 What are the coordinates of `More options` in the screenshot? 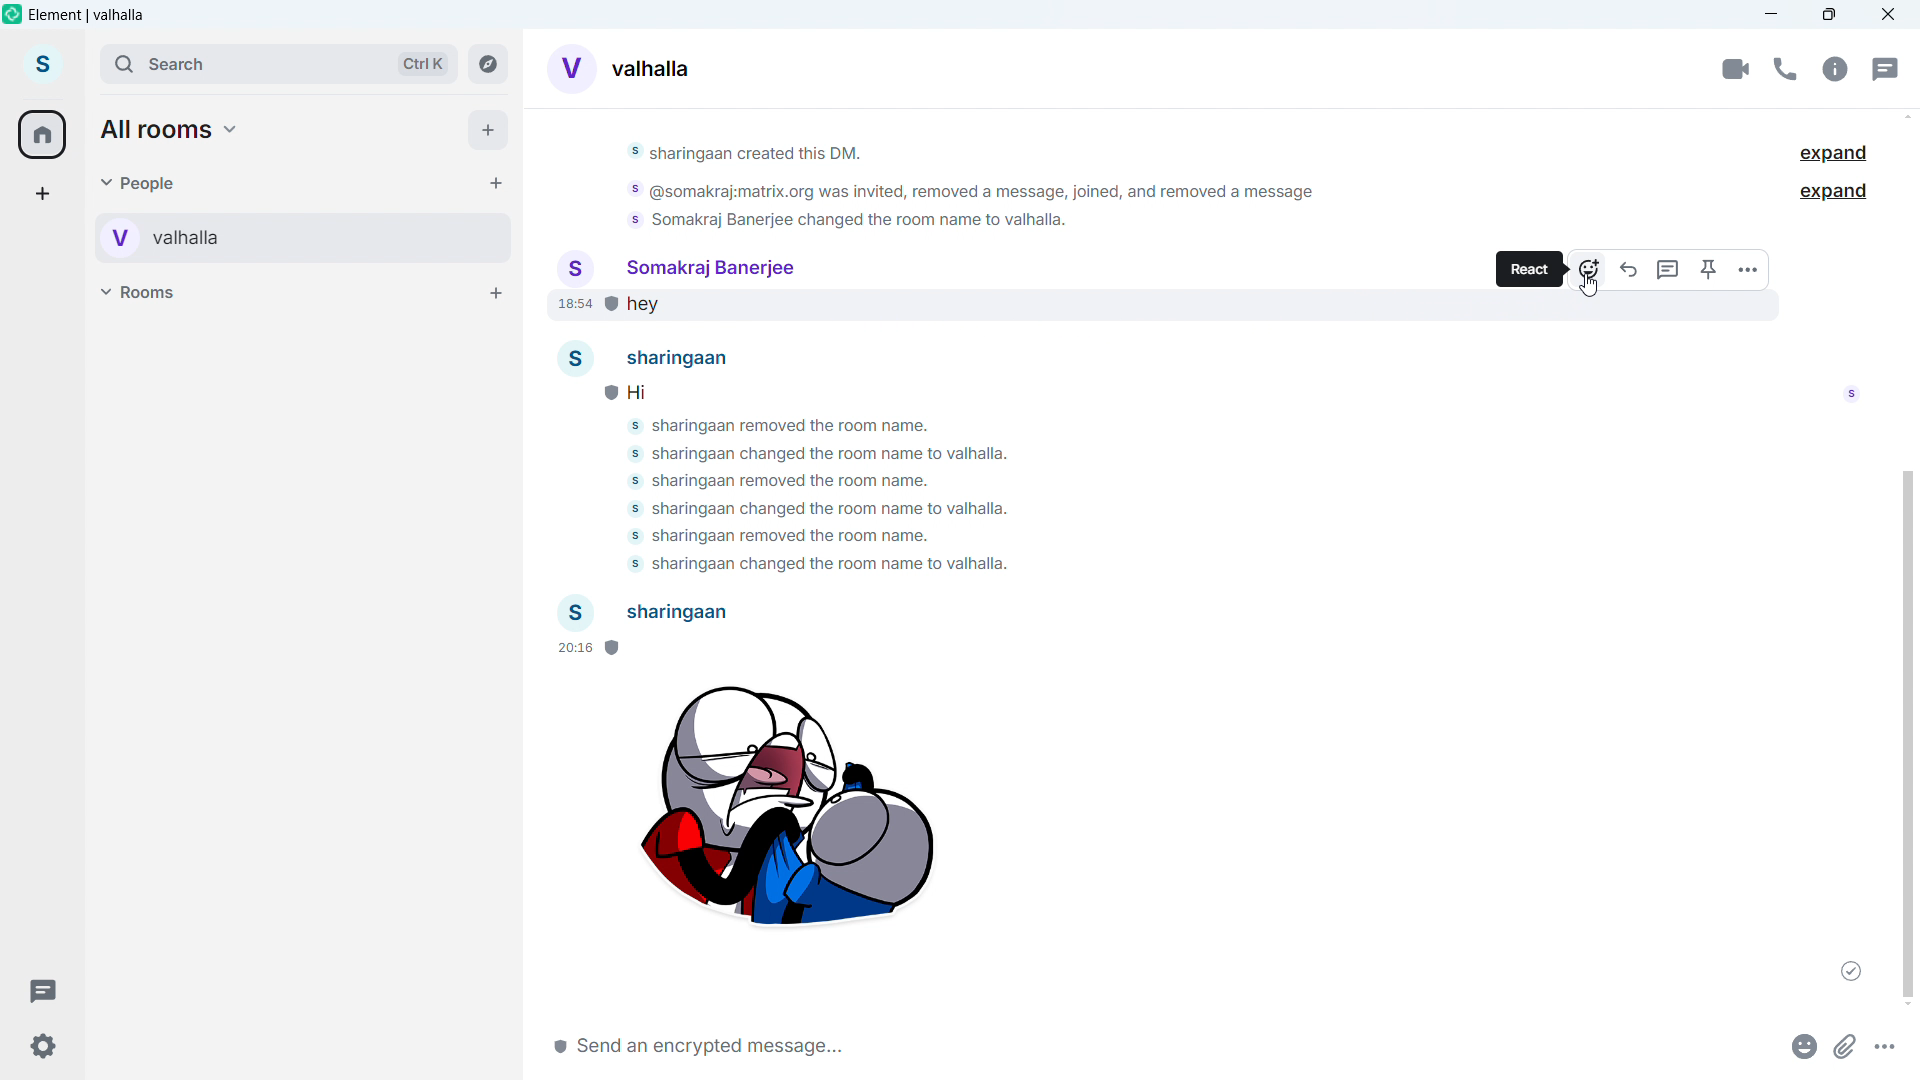 It's located at (1888, 1044).